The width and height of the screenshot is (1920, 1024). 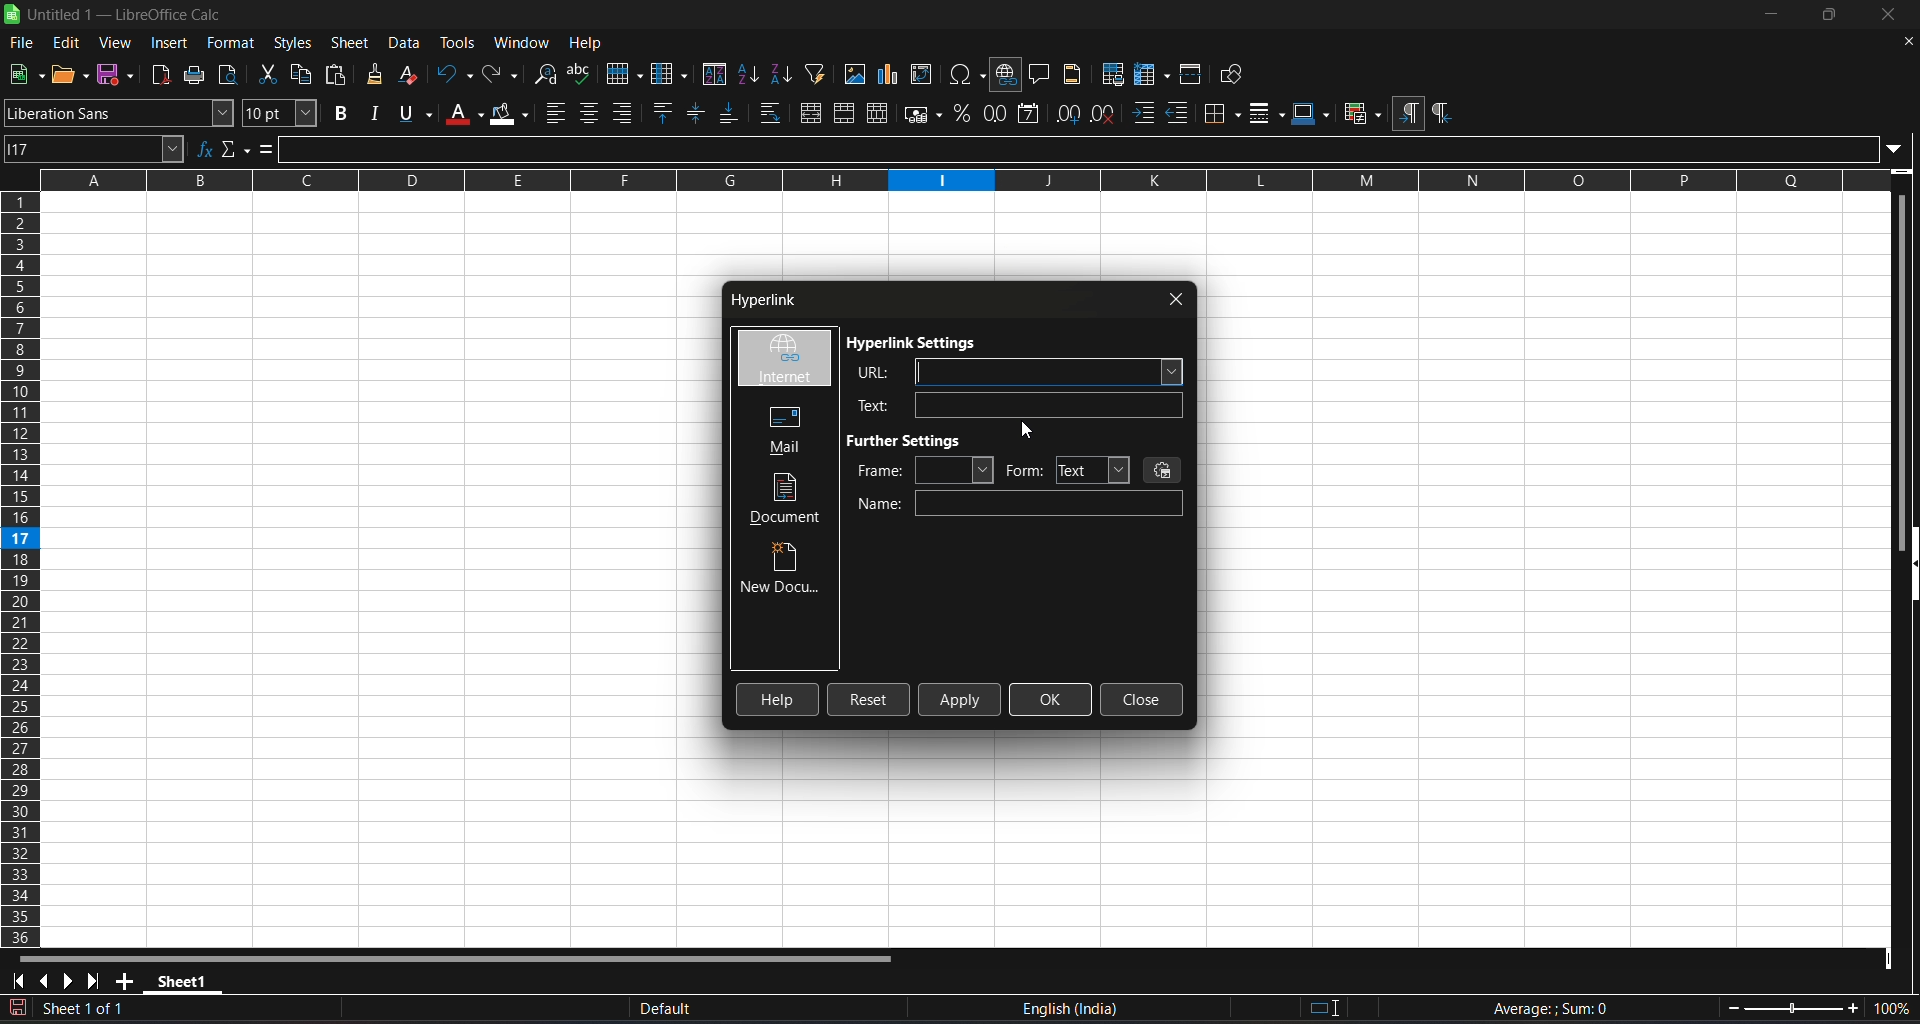 What do you see at coordinates (729, 113) in the screenshot?
I see `align bottom` at bounding box center [729, 113].